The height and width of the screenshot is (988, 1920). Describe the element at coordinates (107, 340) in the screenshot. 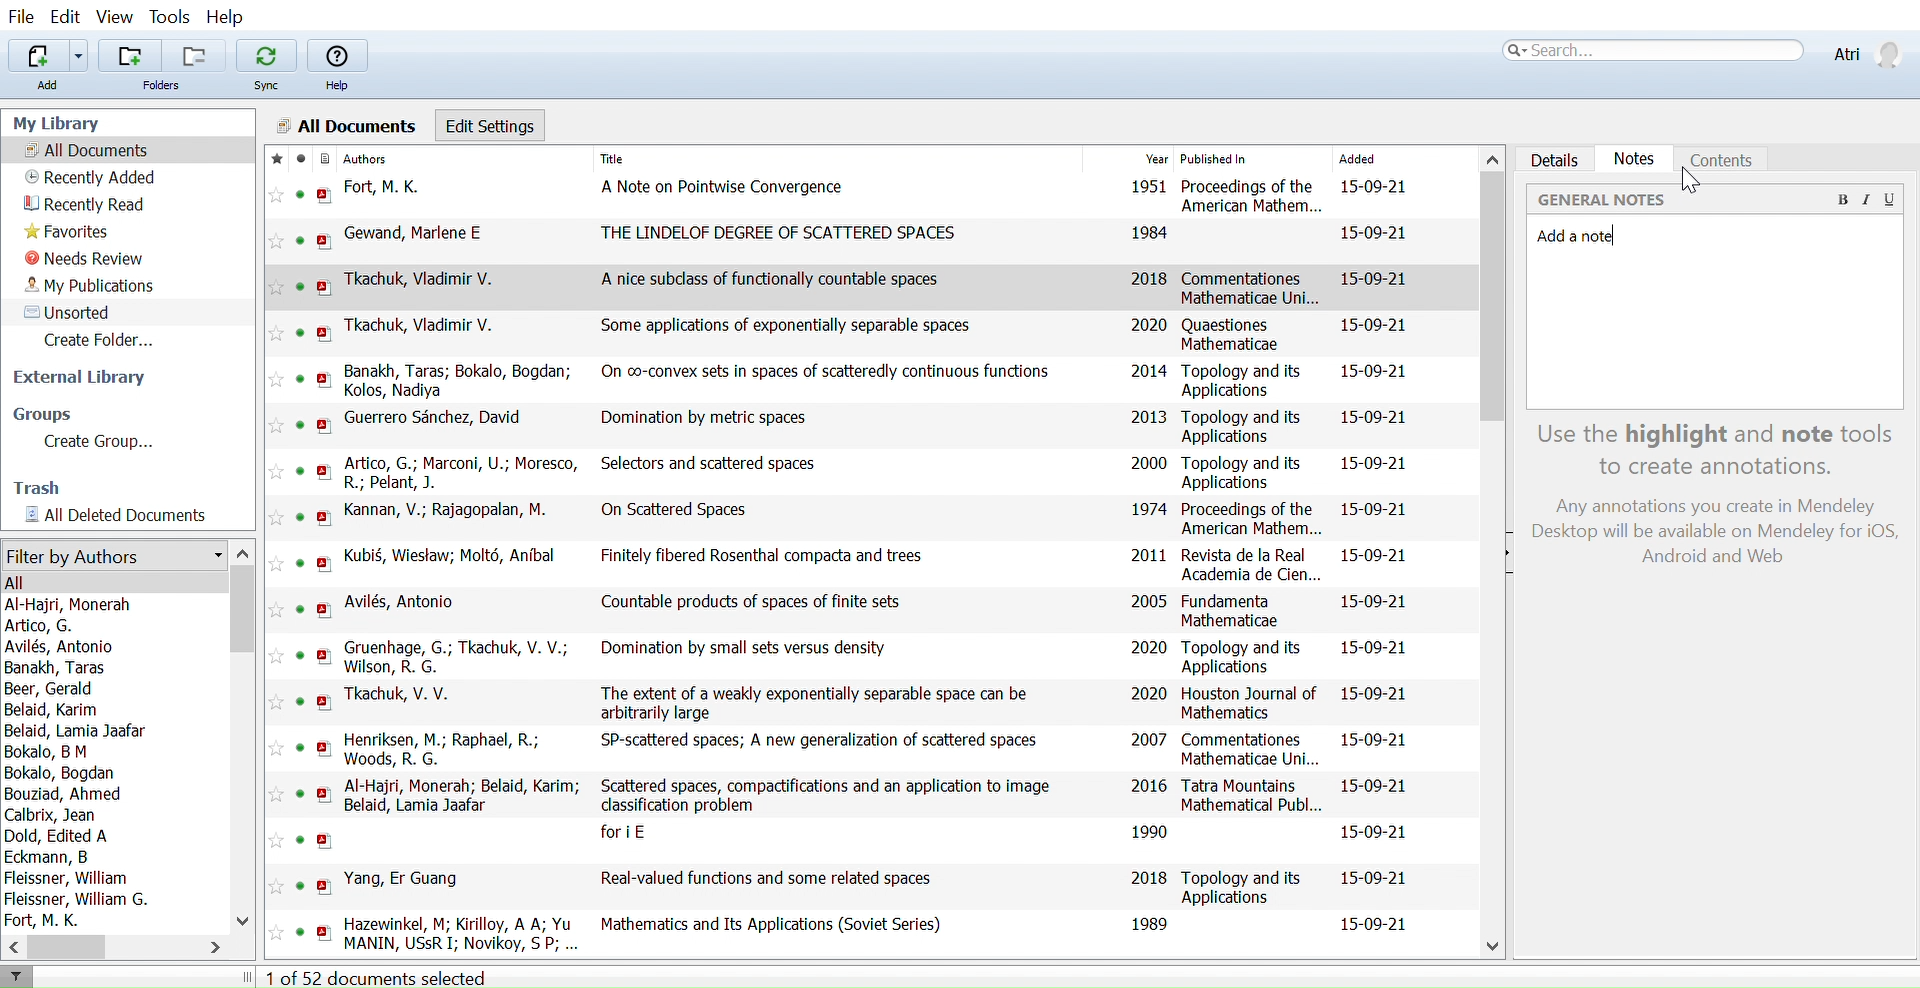

I see `Create folder` at that location.